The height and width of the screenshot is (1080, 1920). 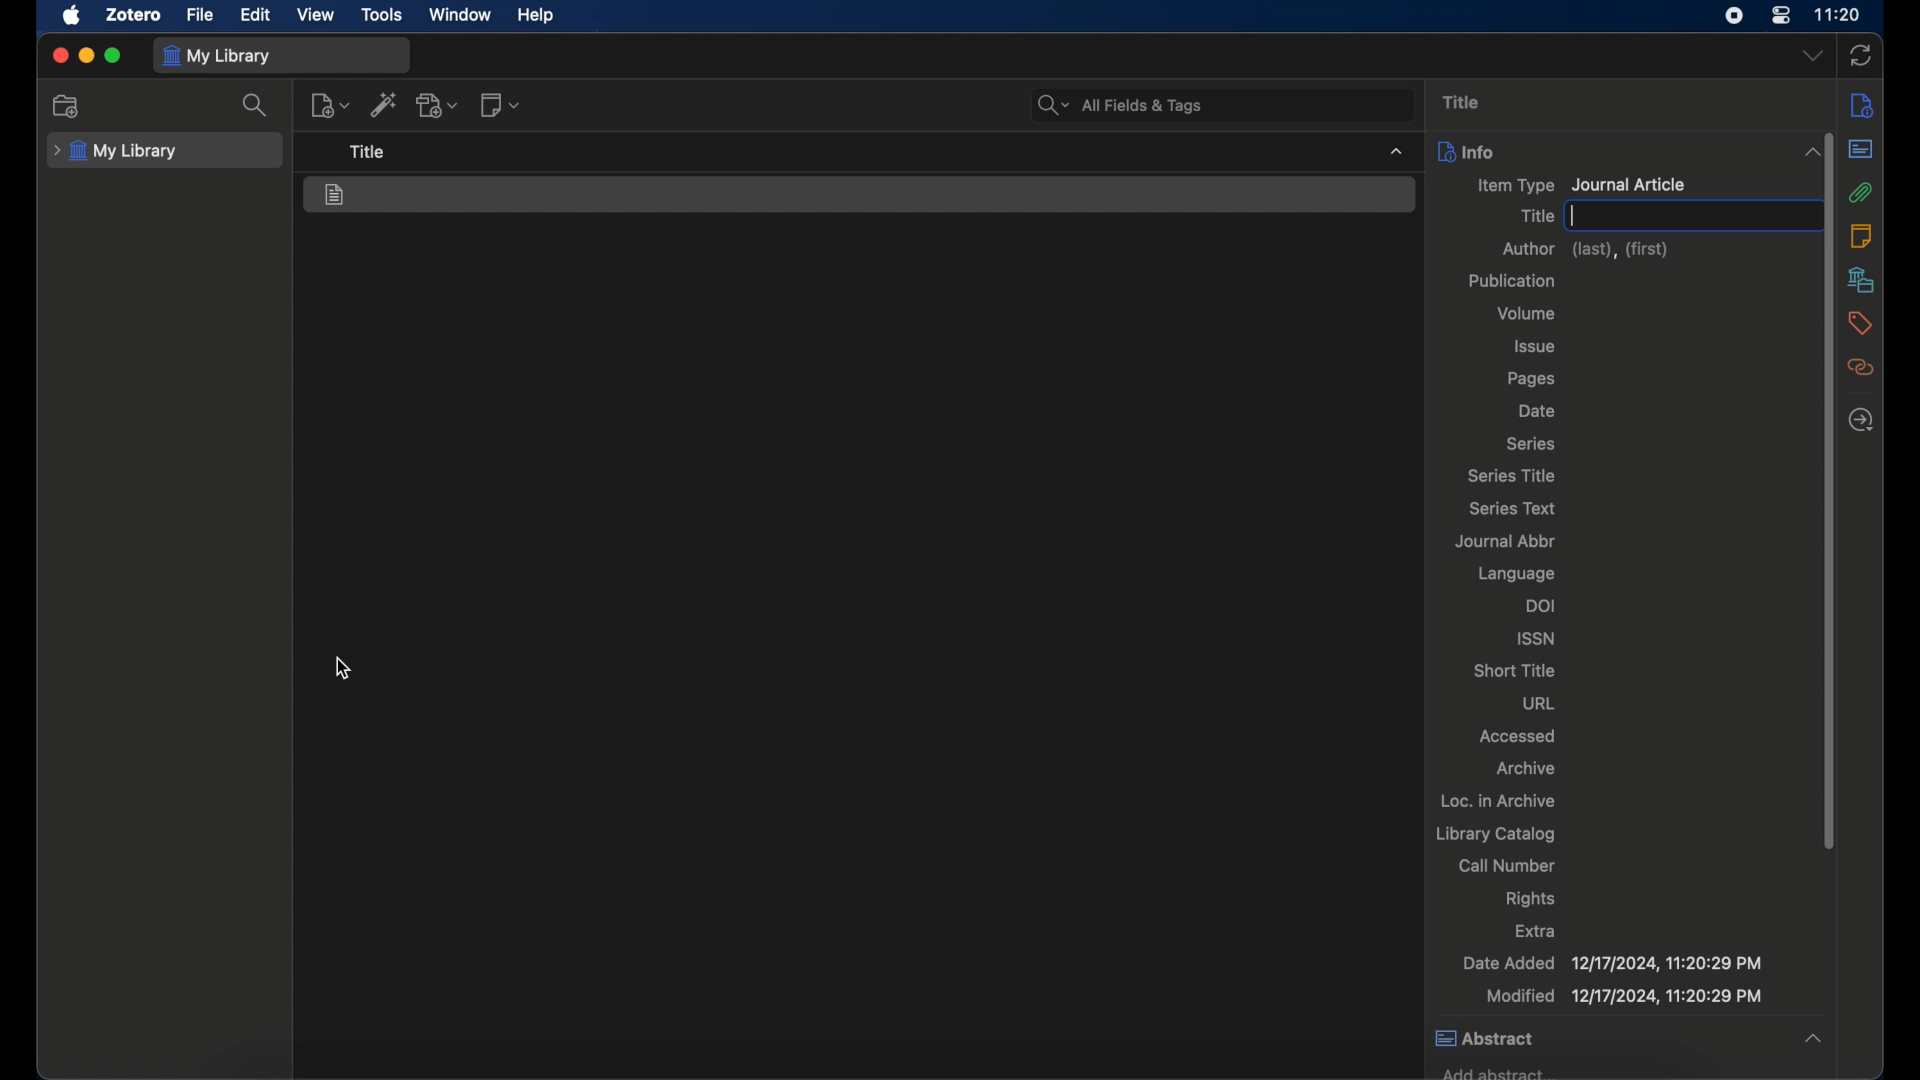 I want to click on doi, so click(x=1542, y=605).